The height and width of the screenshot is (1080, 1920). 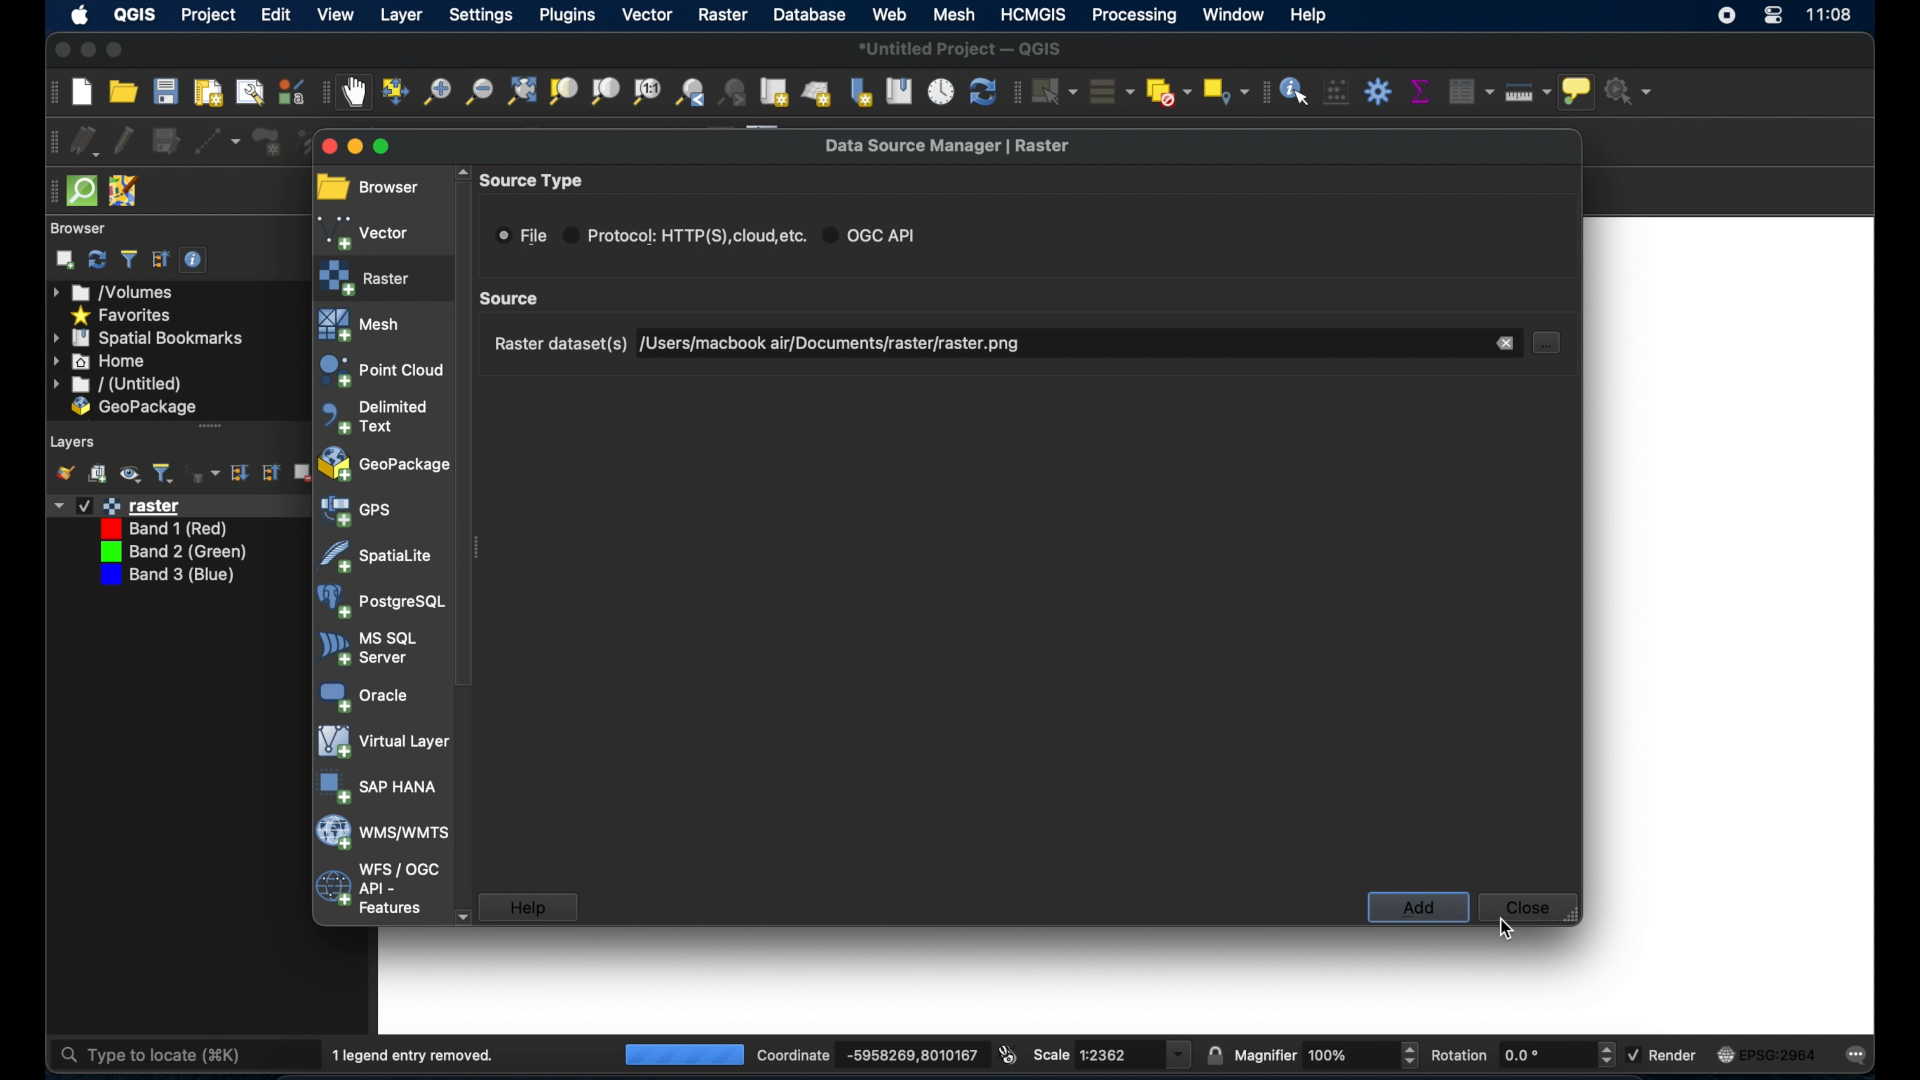 What do you see at coordinates (1460, 1053) in the screenshot?
I see `rotations` at bounding box center [1460, 1053].